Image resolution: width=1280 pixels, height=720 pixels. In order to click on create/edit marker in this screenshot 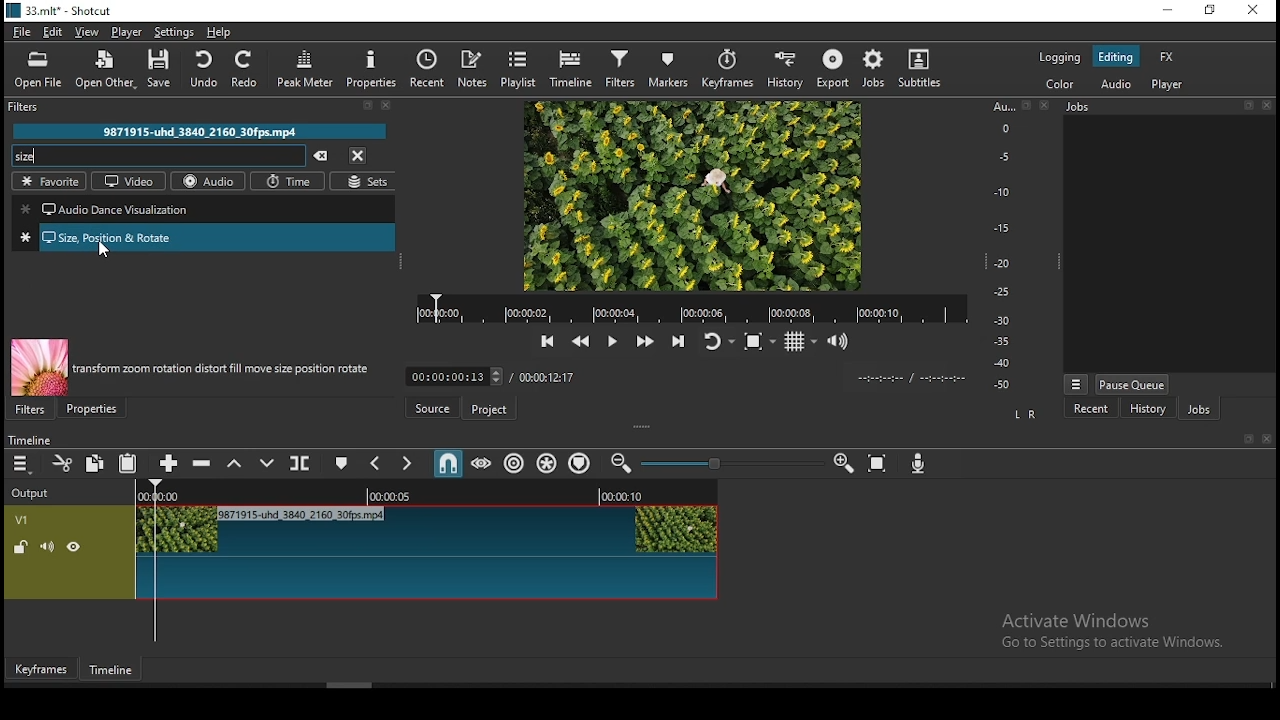, I will do `click(342, 462)`.